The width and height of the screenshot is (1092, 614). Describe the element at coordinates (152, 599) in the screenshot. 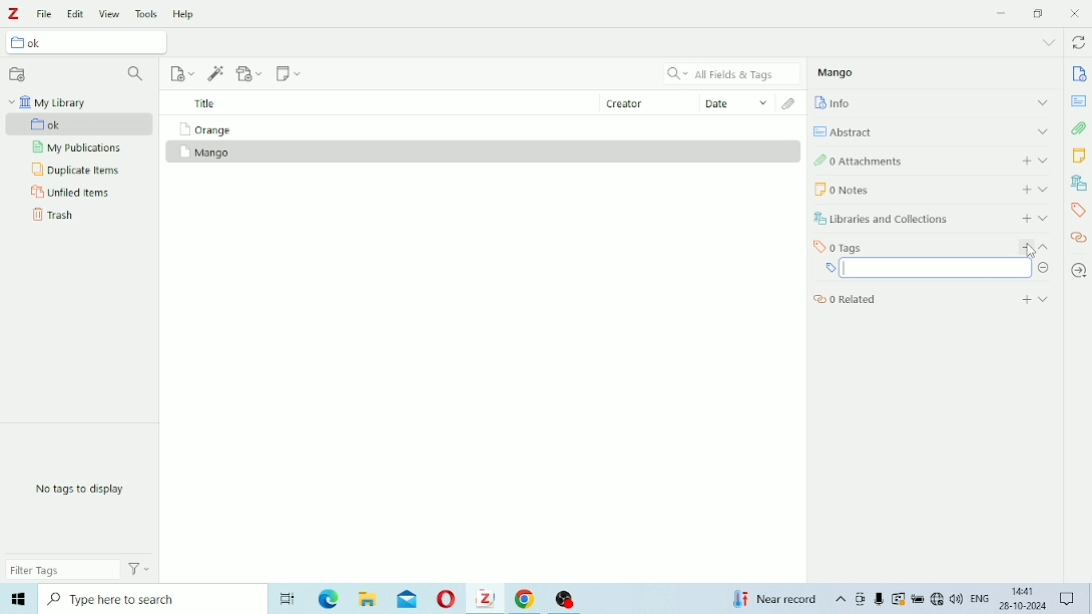

I see `Type here to search` at that location.